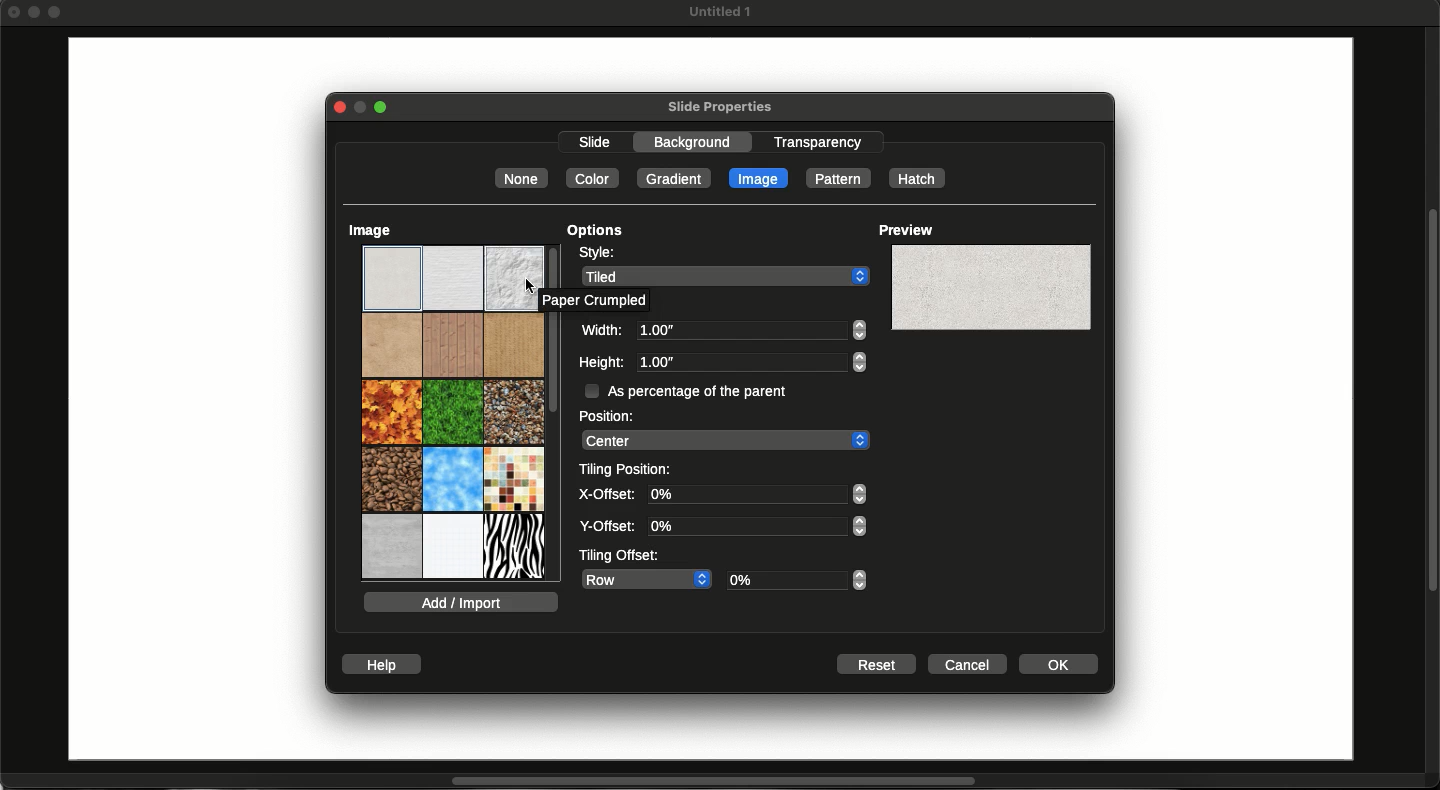 The height and width of the screenshot is (790, 1440). I want to click on Background, so click(700, 142).